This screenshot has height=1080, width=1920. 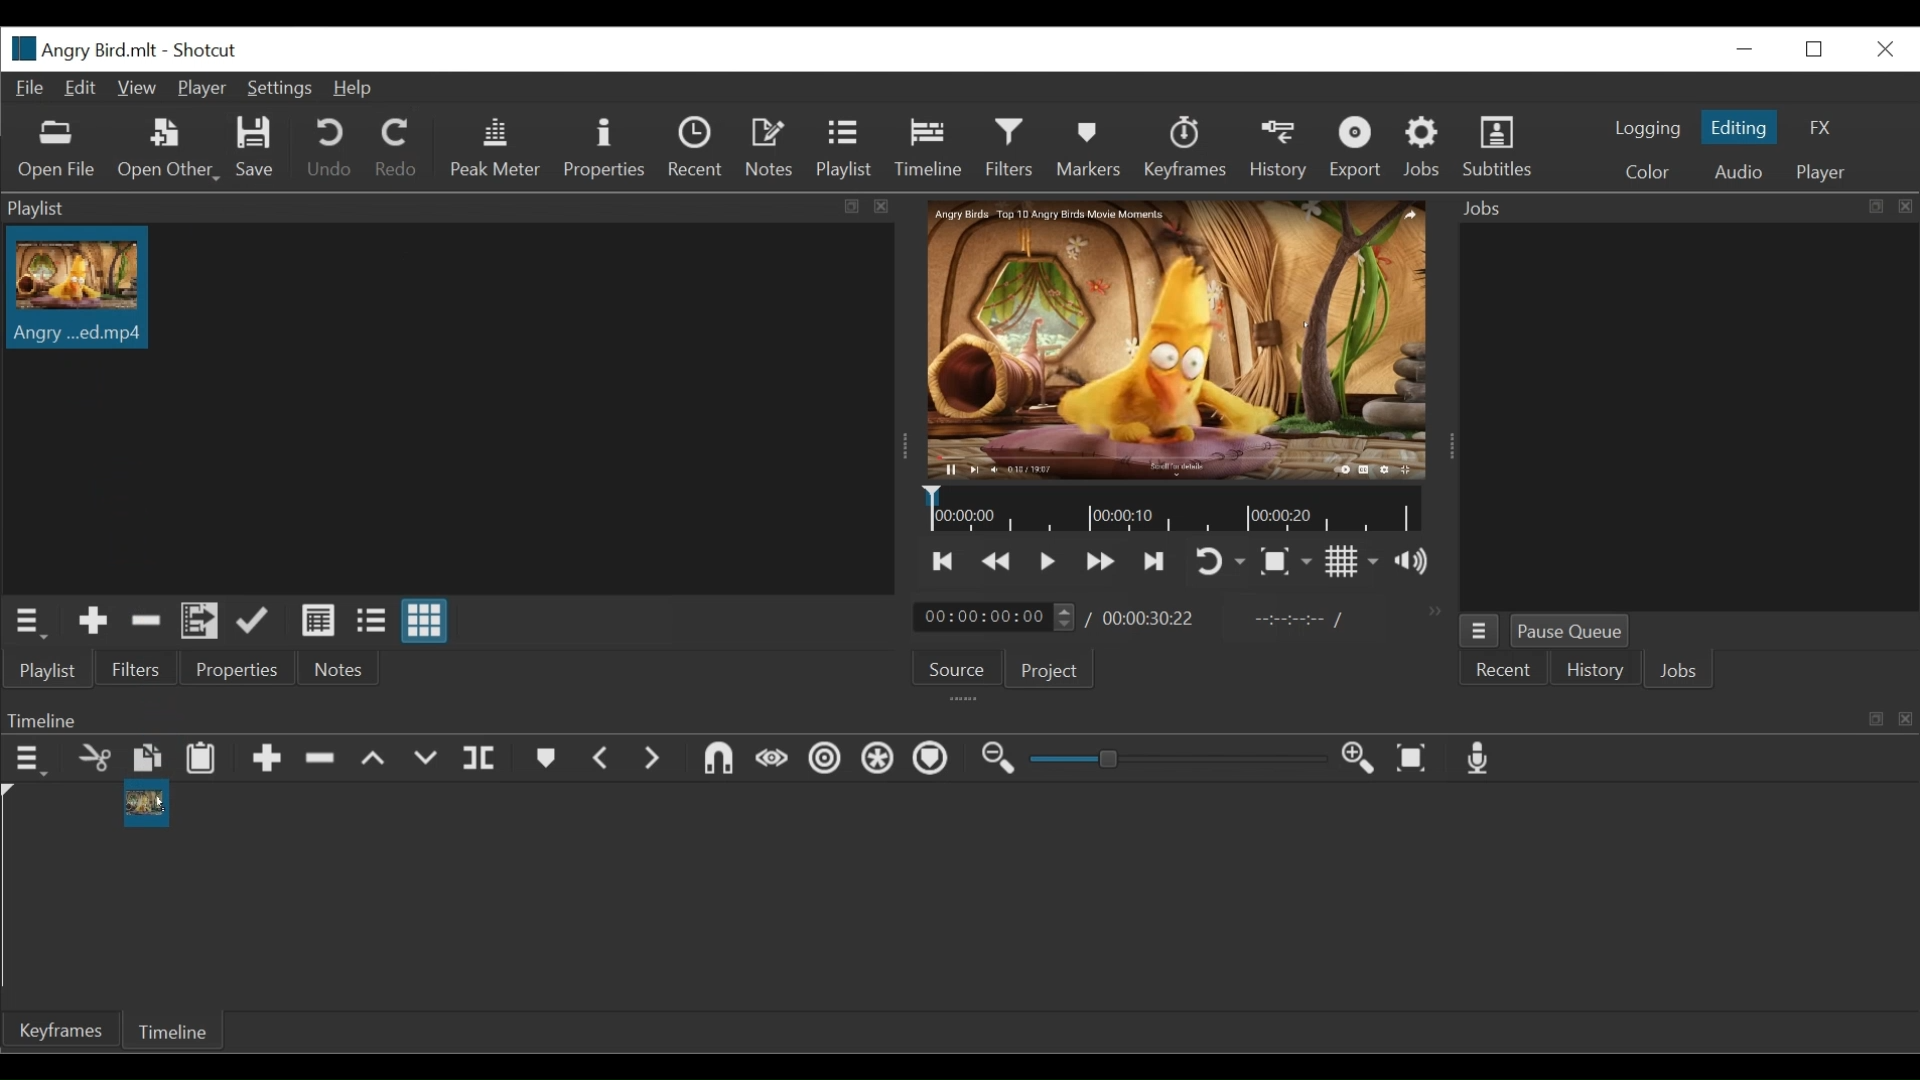 What do you see at coordinates (1353, 560) in the screenshot?
I see `Show display grid on player` at bounding box center [1353, 560].